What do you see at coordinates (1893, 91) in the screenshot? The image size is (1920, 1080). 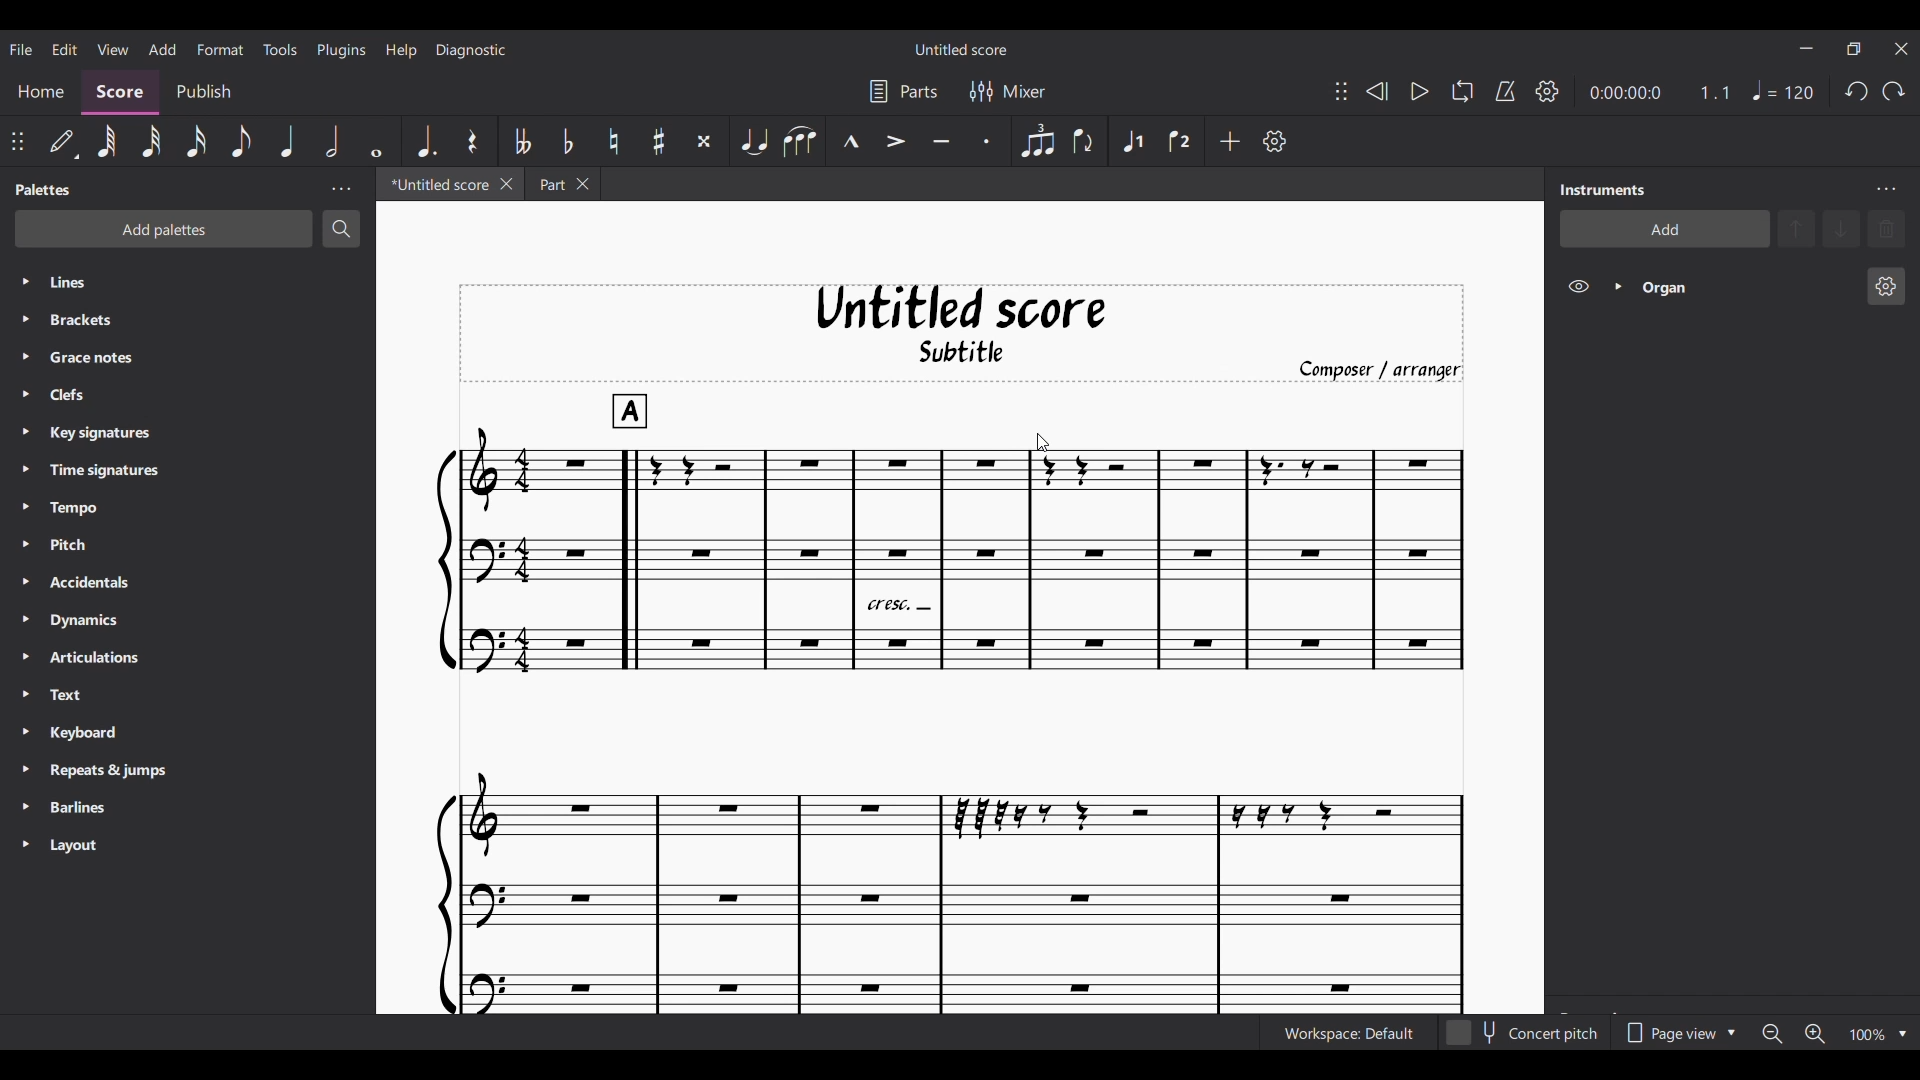 I see `Redo` at bounding box center [1893, 91].